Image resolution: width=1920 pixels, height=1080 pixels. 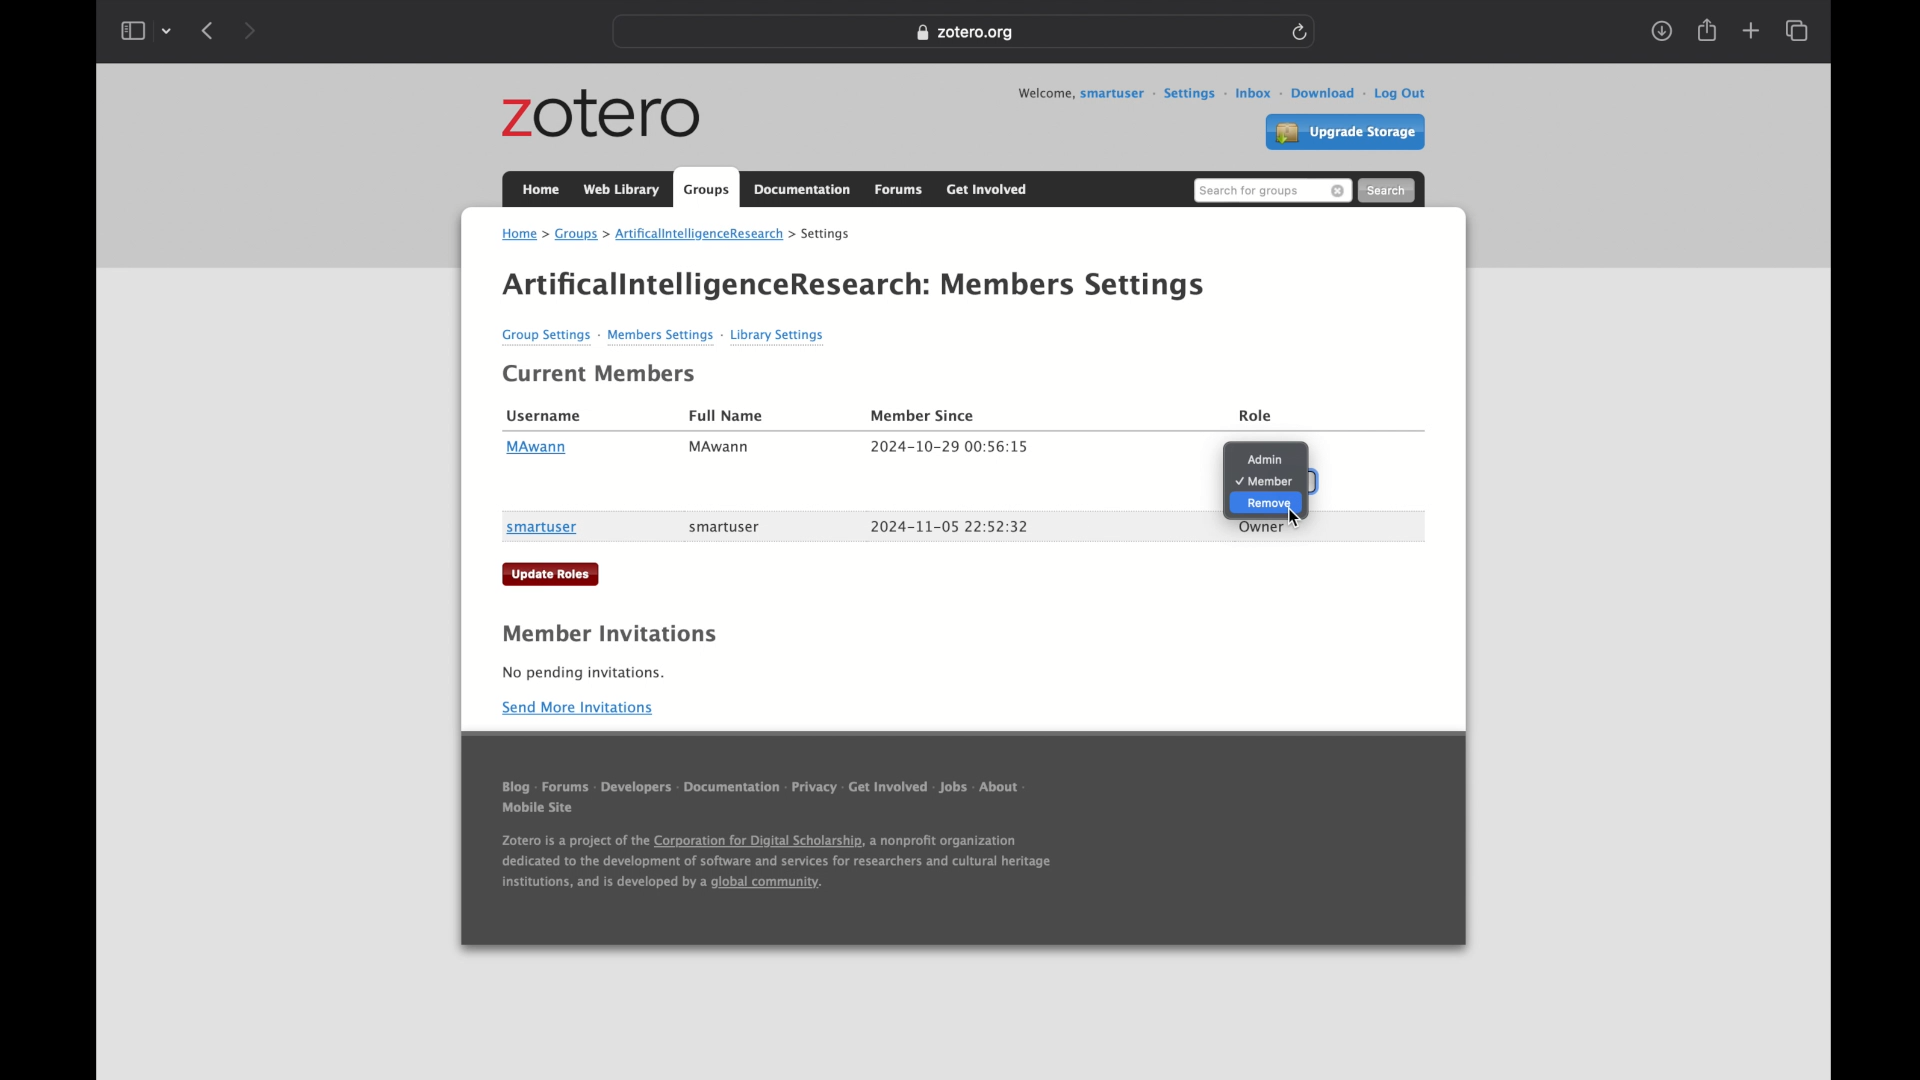 I want to click on smartuser, so click(x=542, y=529).